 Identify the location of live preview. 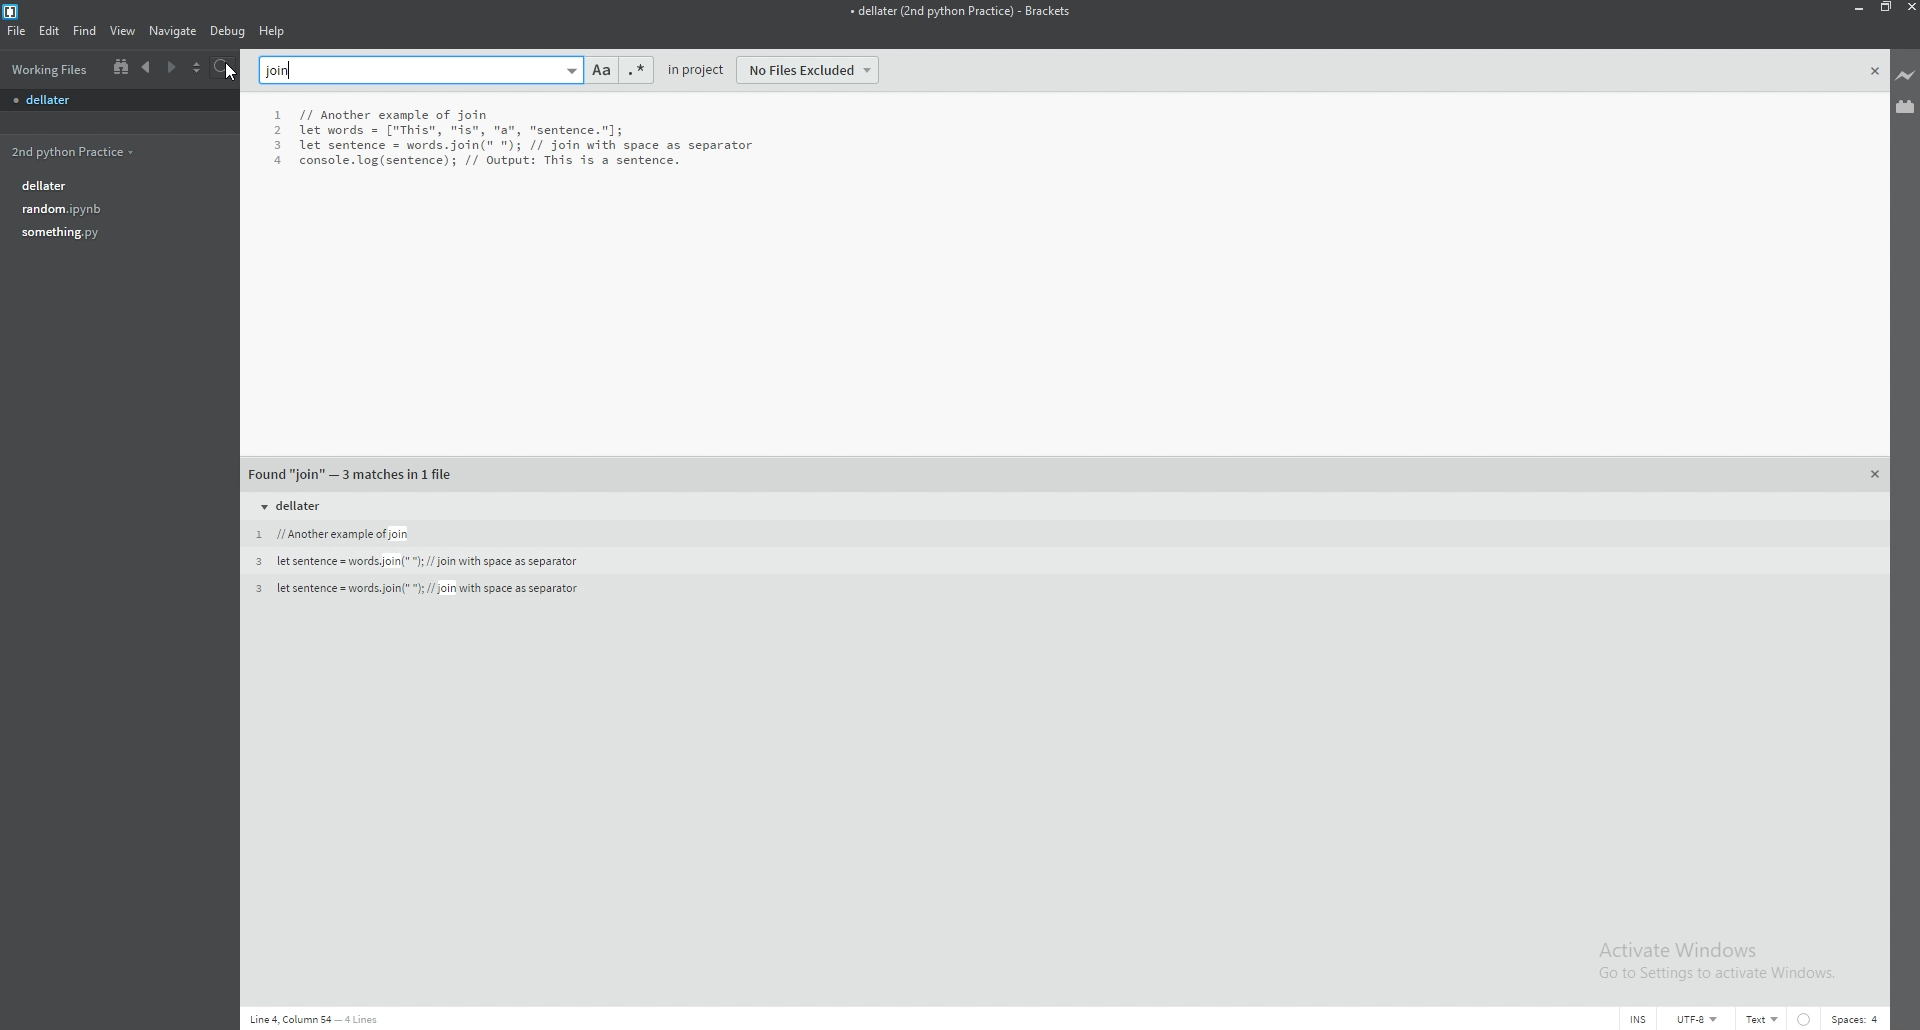
(1907, 72).